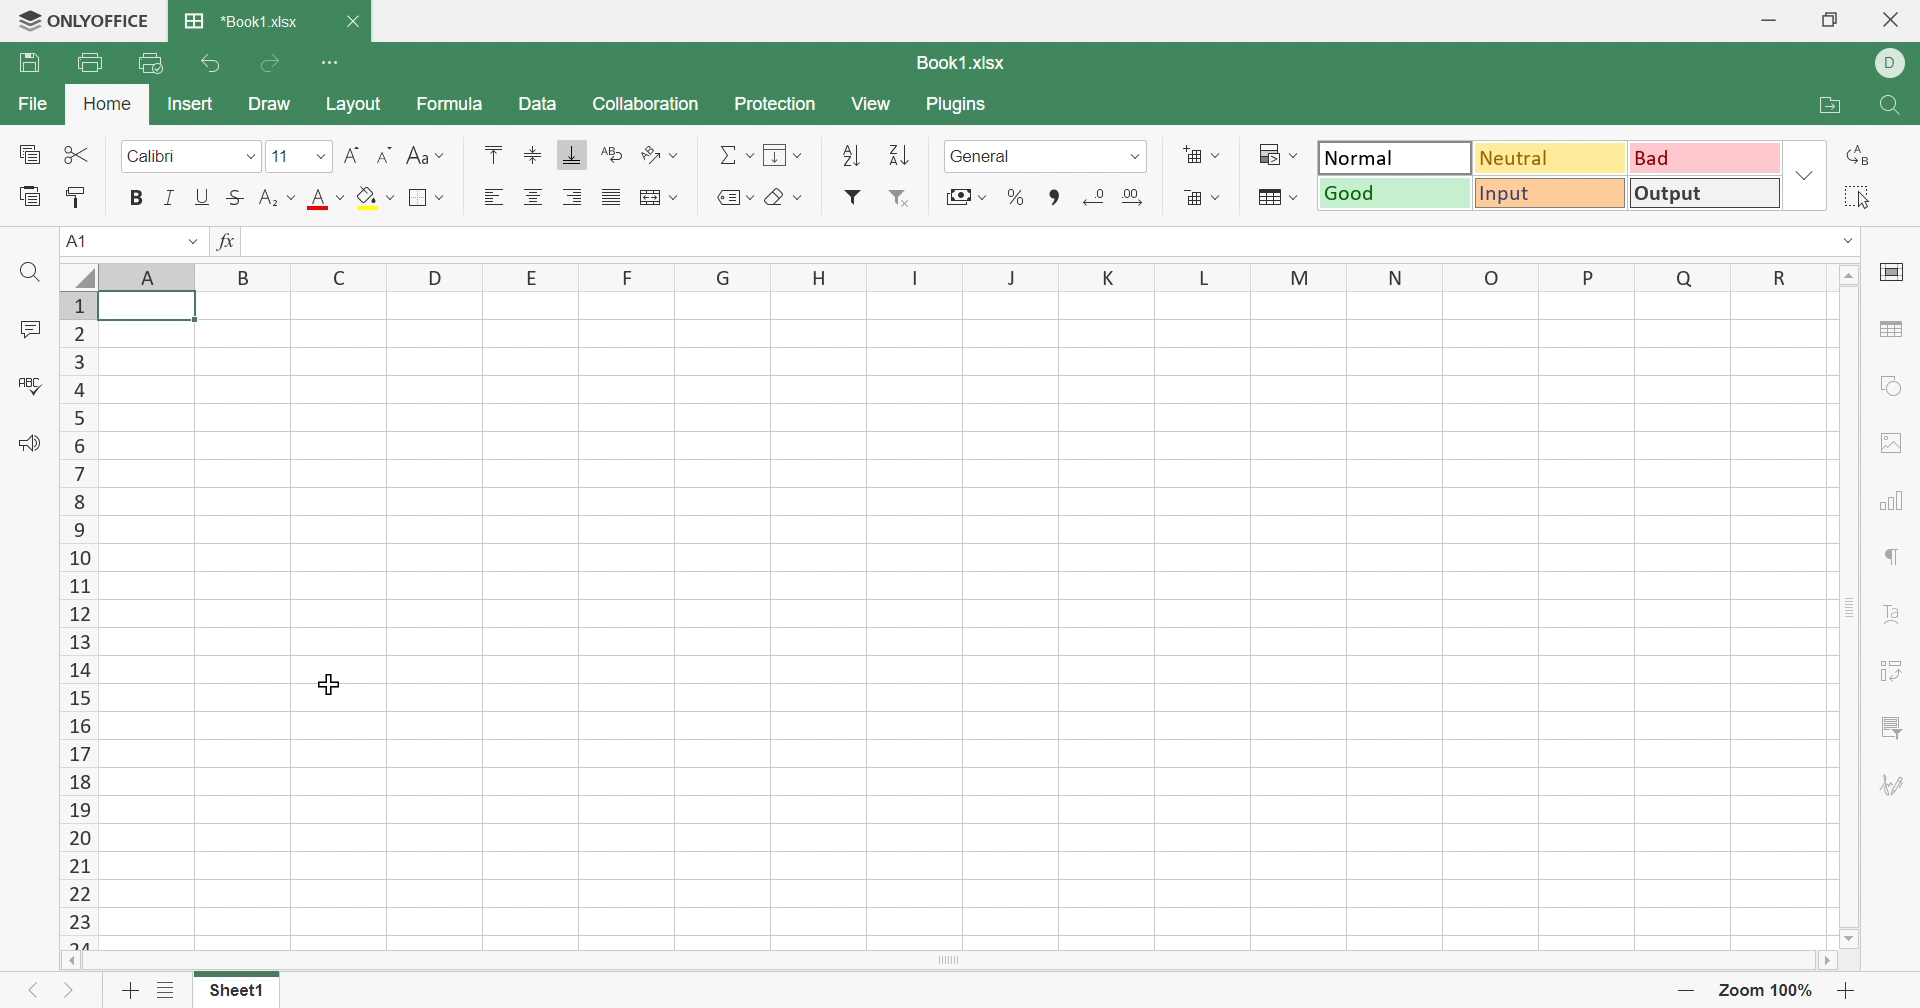 The image size is (1920, 1008). I want to click on Drop Down, so click(1216, 155).